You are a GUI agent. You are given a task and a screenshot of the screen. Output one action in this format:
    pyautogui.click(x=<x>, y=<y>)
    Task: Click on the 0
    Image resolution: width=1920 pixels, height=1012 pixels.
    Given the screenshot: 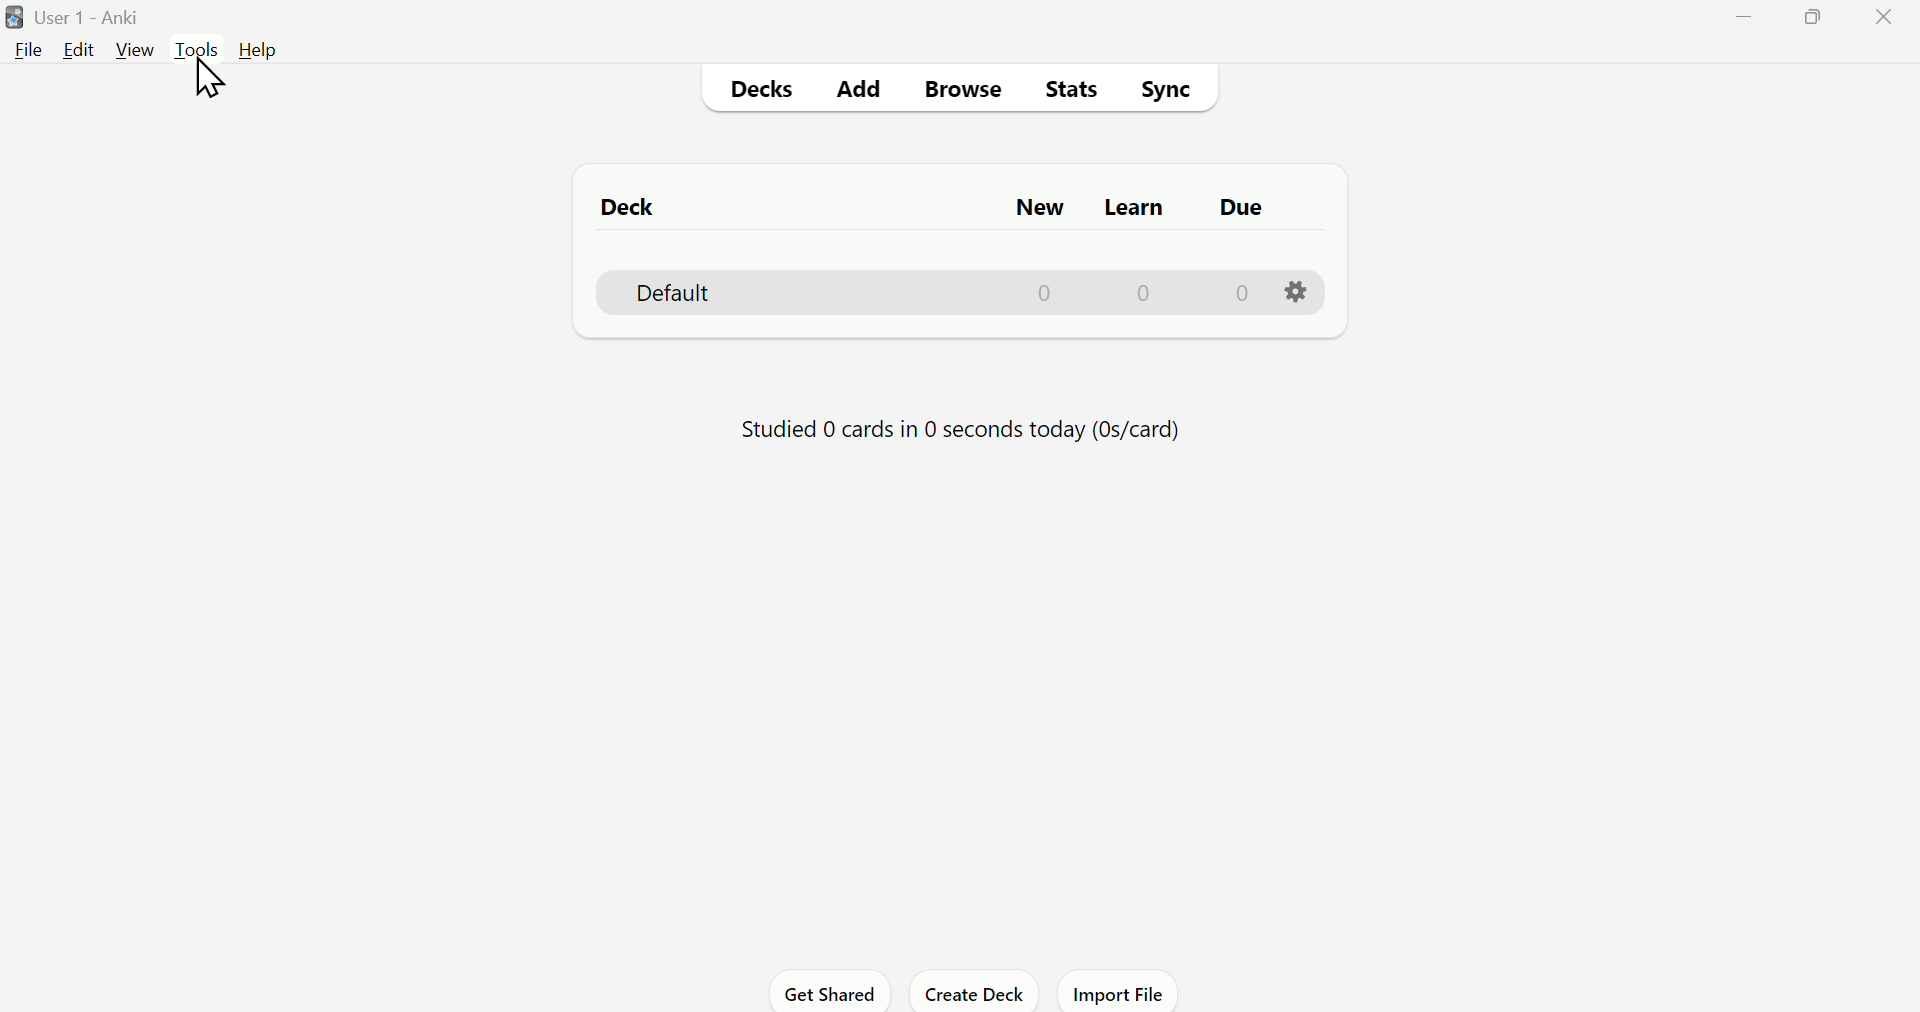 What is the action you would take?
    pyautogui.click(x=1048, y=292)
    